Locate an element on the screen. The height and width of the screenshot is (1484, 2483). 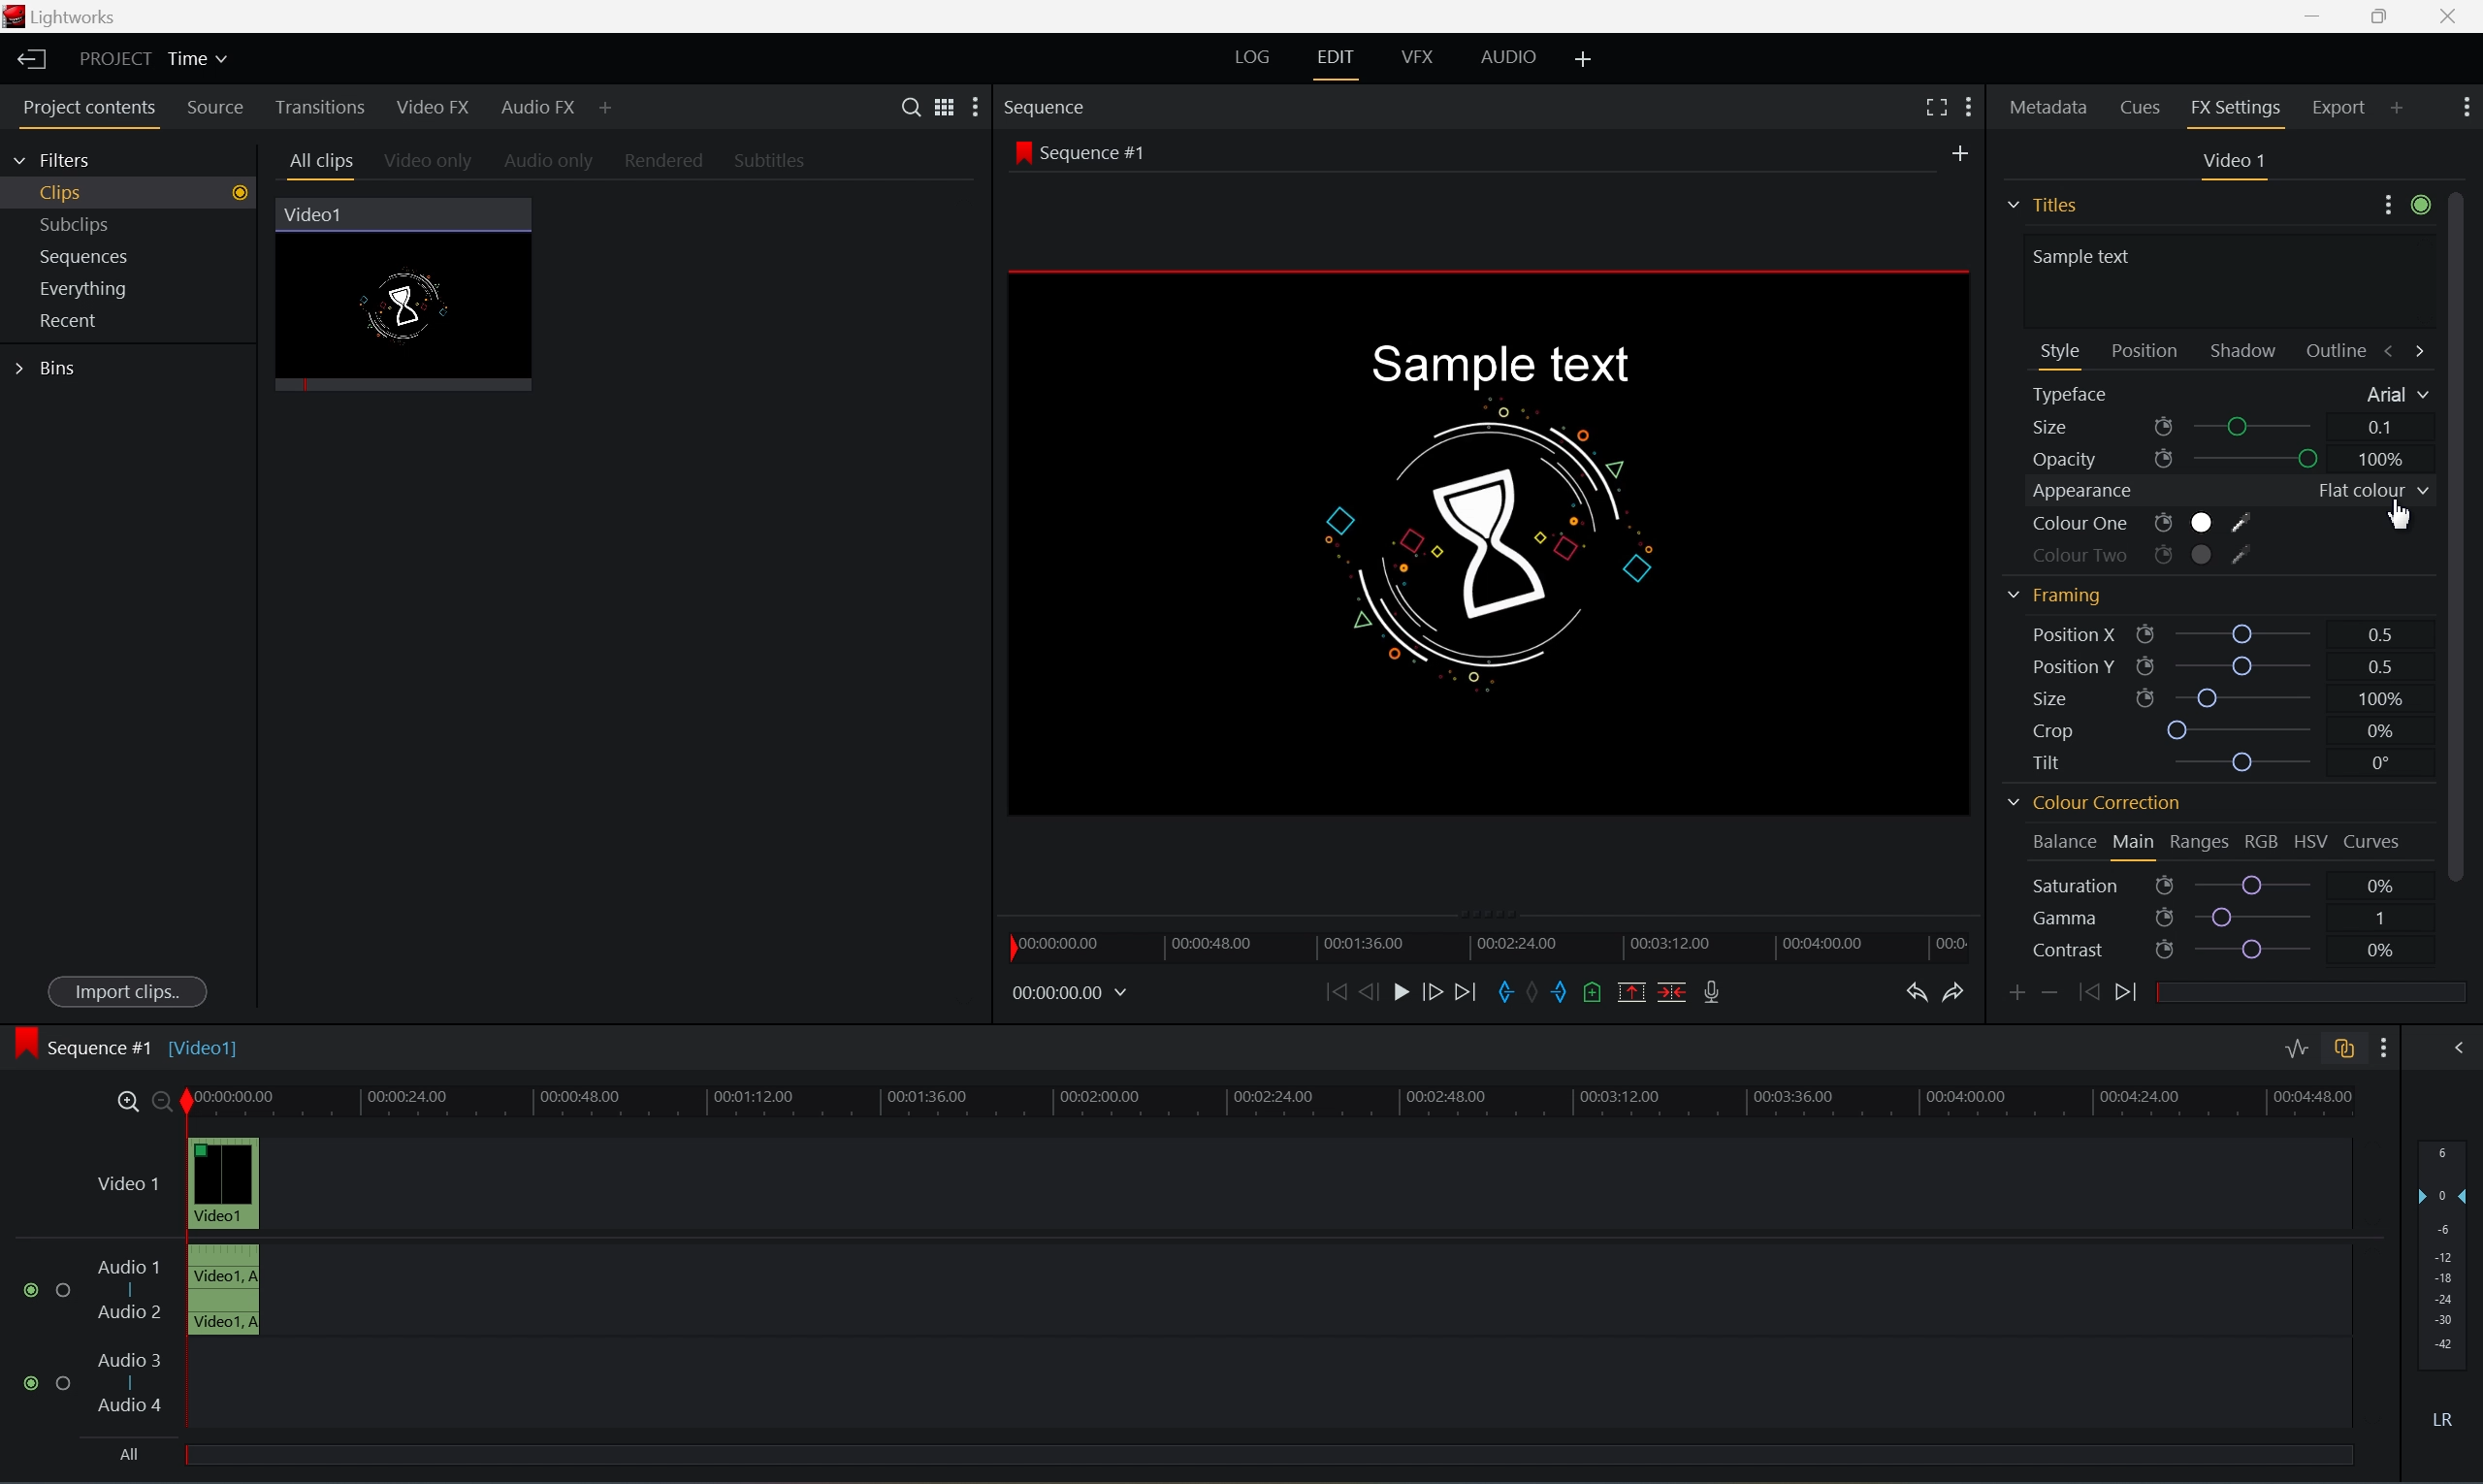
slide is located at coordinates (2457, 1046).